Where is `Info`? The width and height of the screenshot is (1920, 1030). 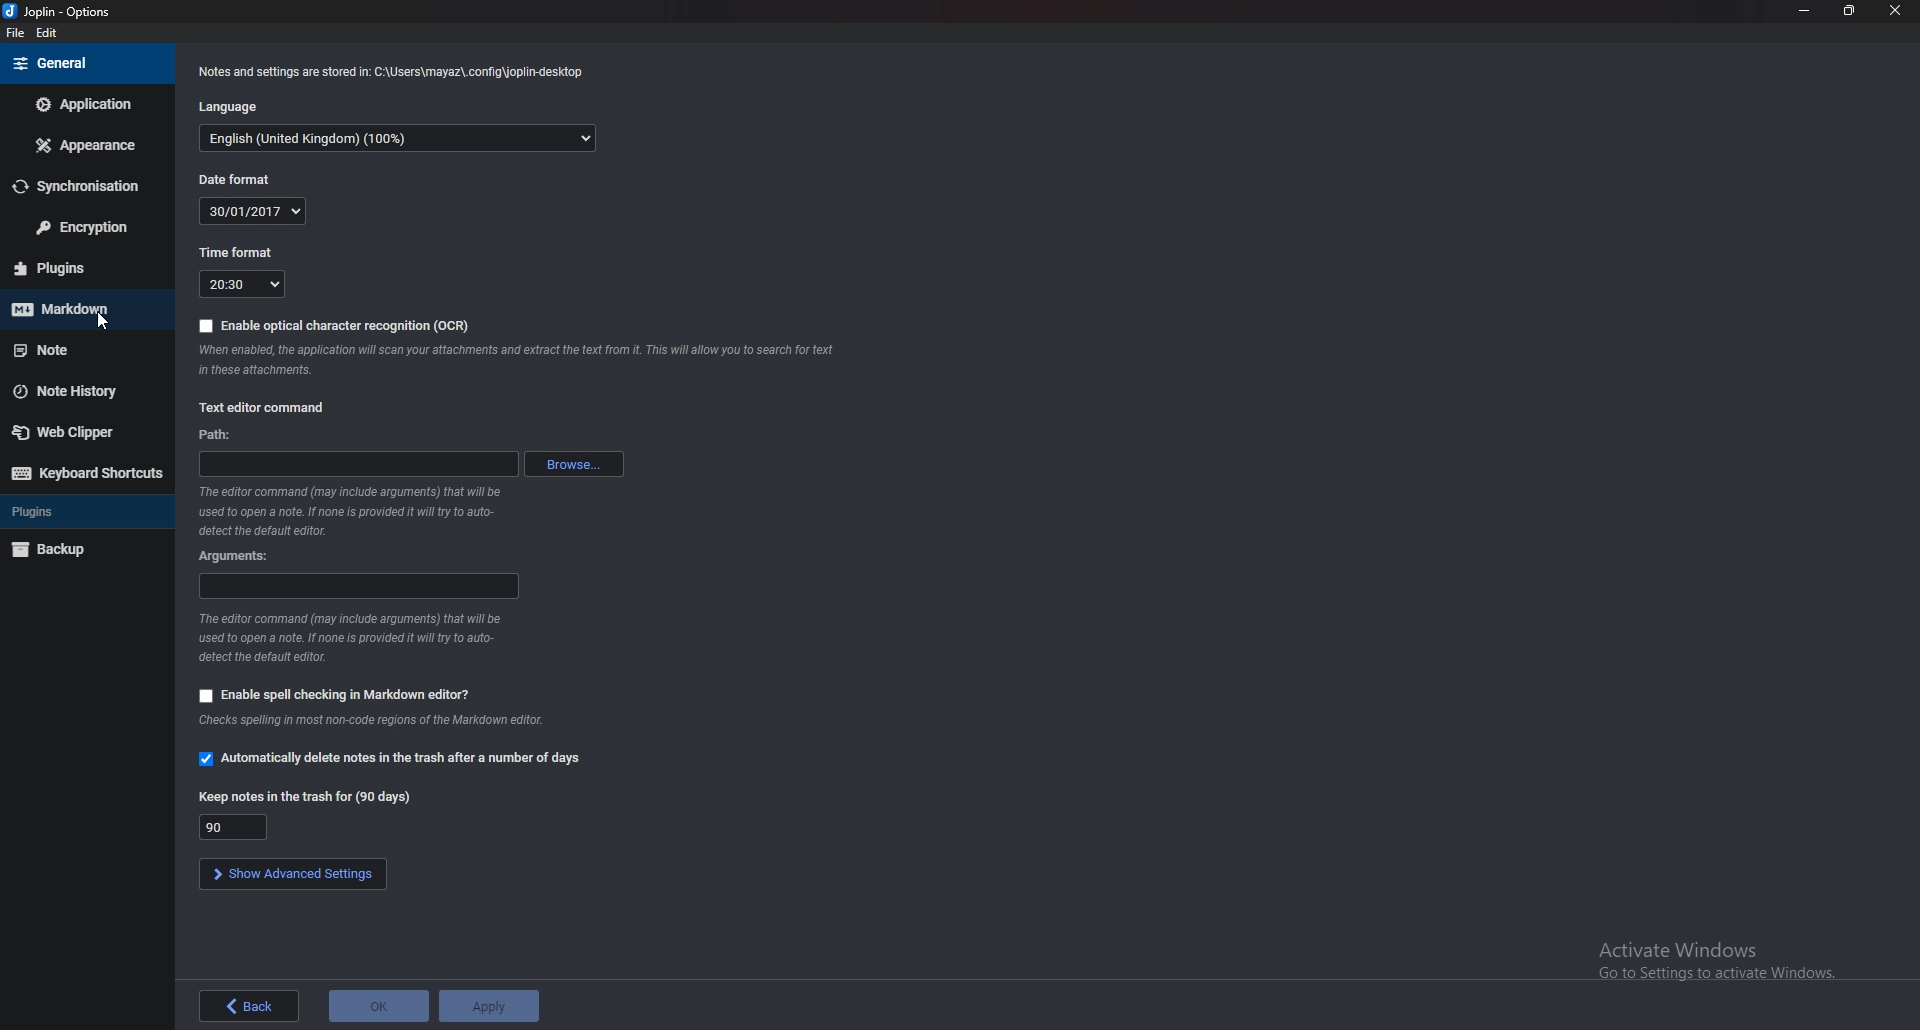
Info is located at coordinates (519, 358).